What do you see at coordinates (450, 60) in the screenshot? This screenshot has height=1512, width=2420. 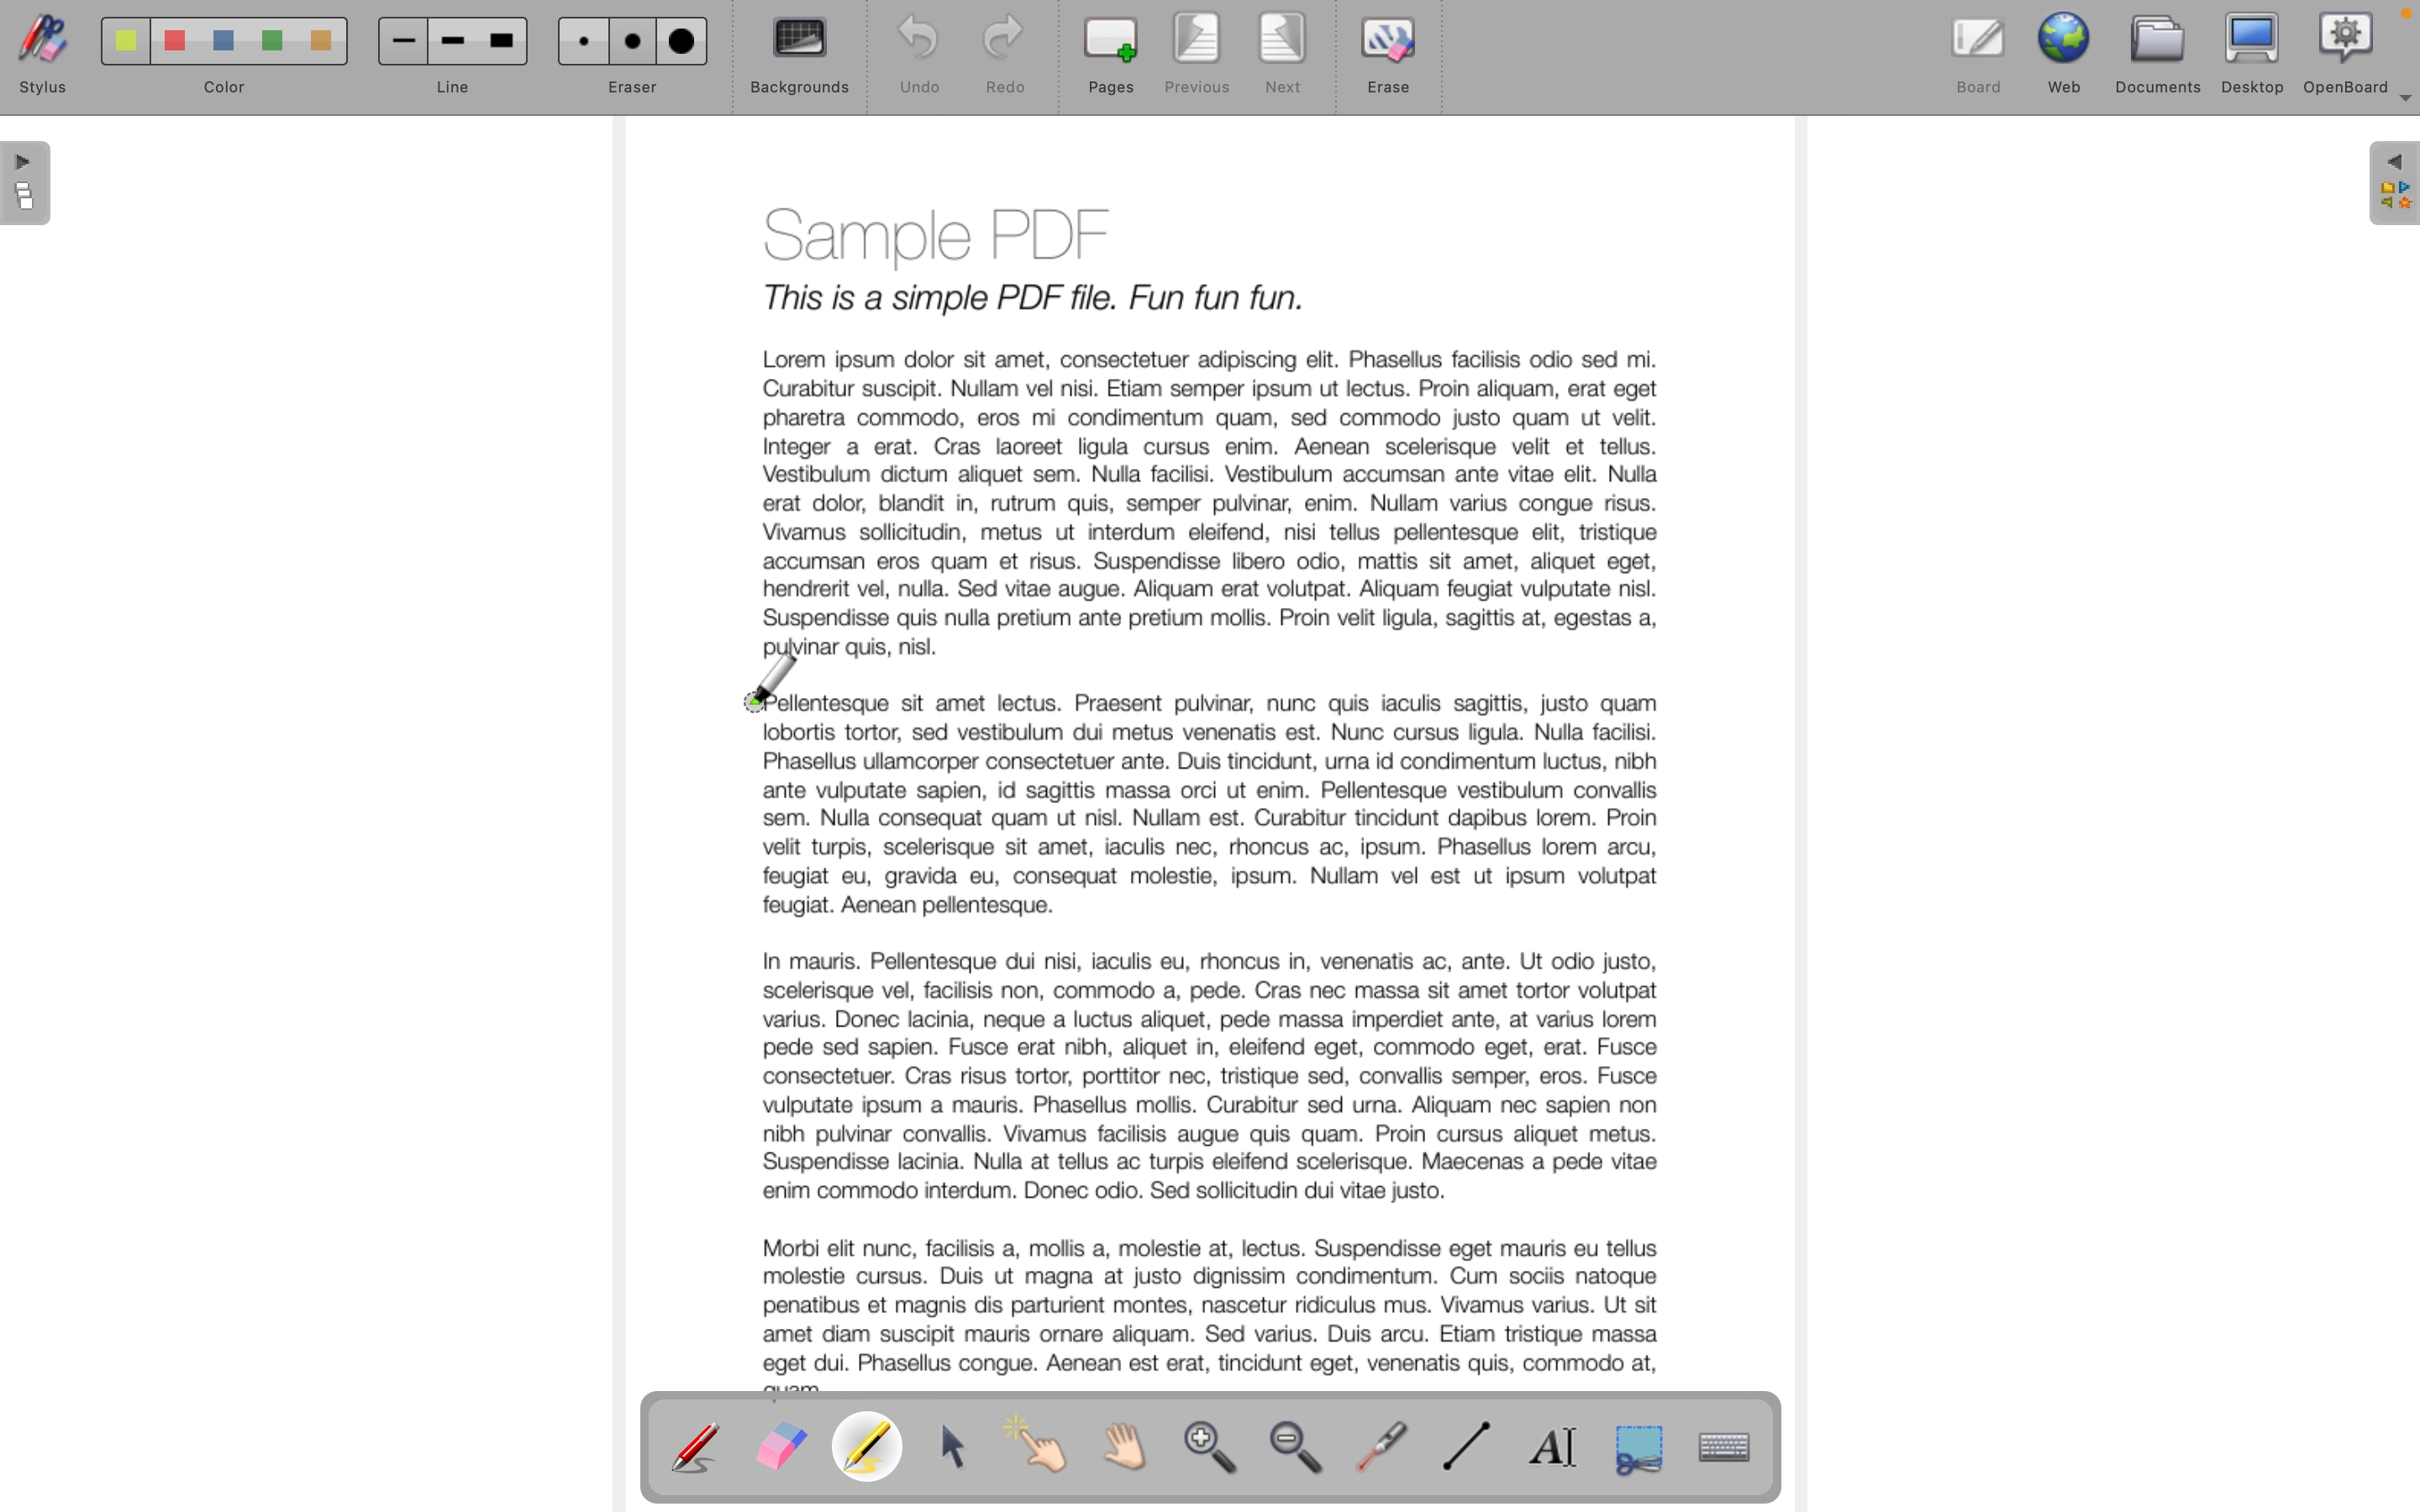 I see `line` at bounding box center [450, 60].